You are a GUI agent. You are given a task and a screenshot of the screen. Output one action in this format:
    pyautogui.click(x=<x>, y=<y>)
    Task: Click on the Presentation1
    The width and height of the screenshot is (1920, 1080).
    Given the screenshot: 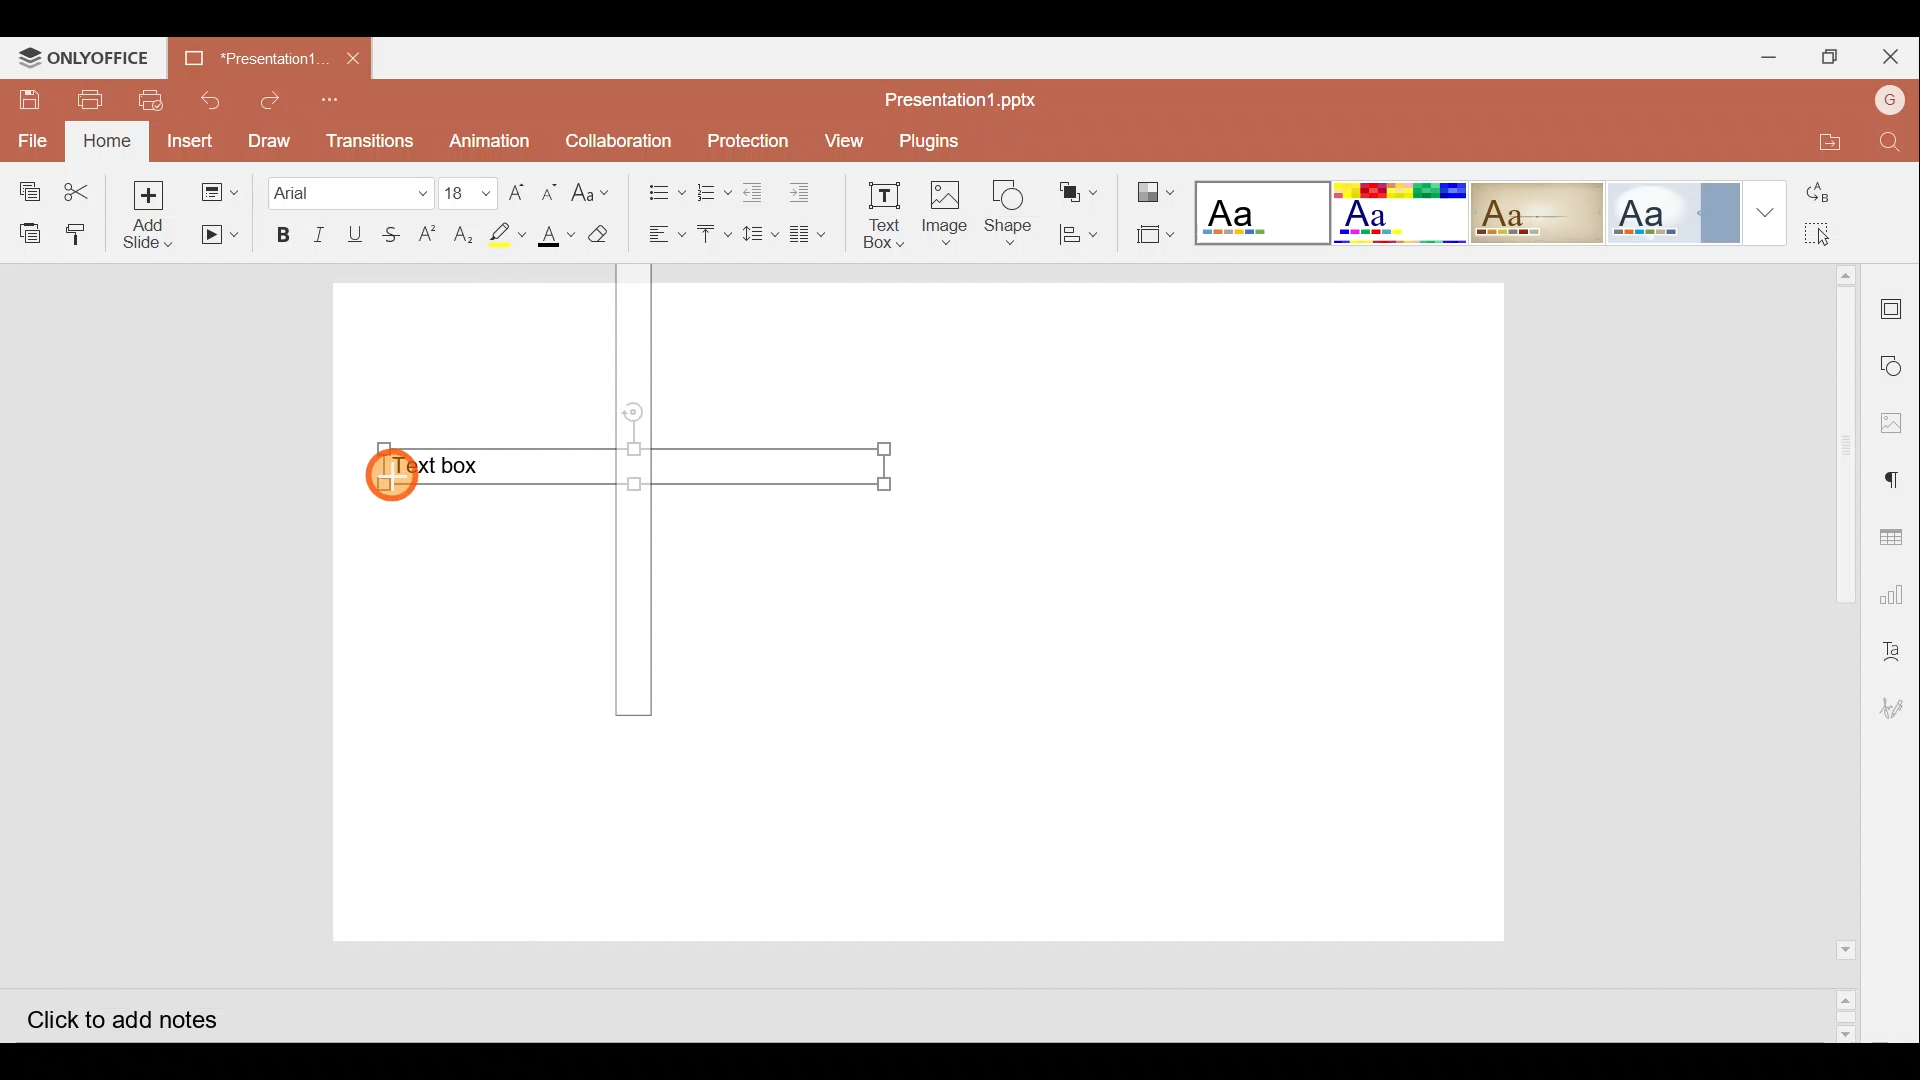 What is the action you would take?
    pyautogui.click(x=248, y=57)
    